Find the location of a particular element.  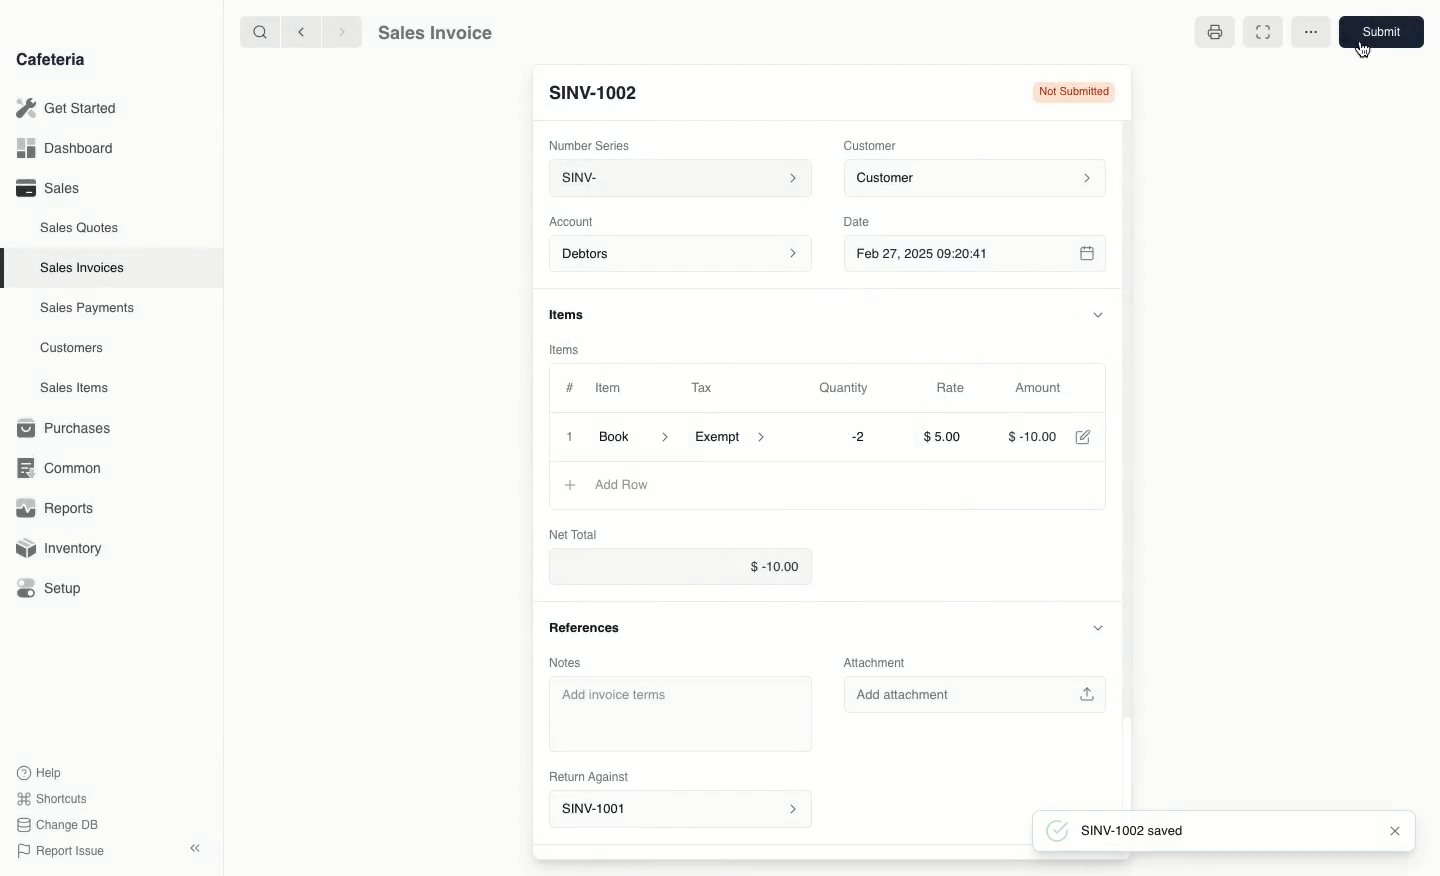

Quantity is located at coordinates (849, 388).